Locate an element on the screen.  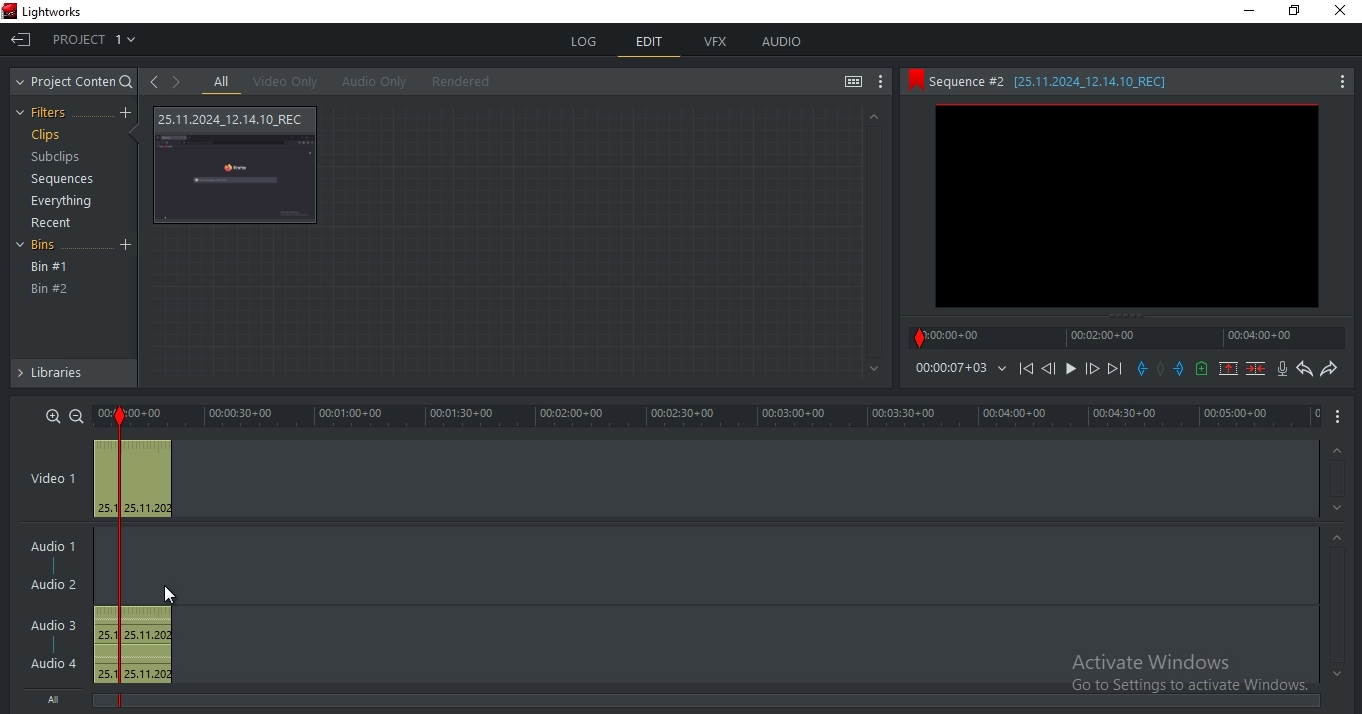
project content is located at coordinates (76, 82).